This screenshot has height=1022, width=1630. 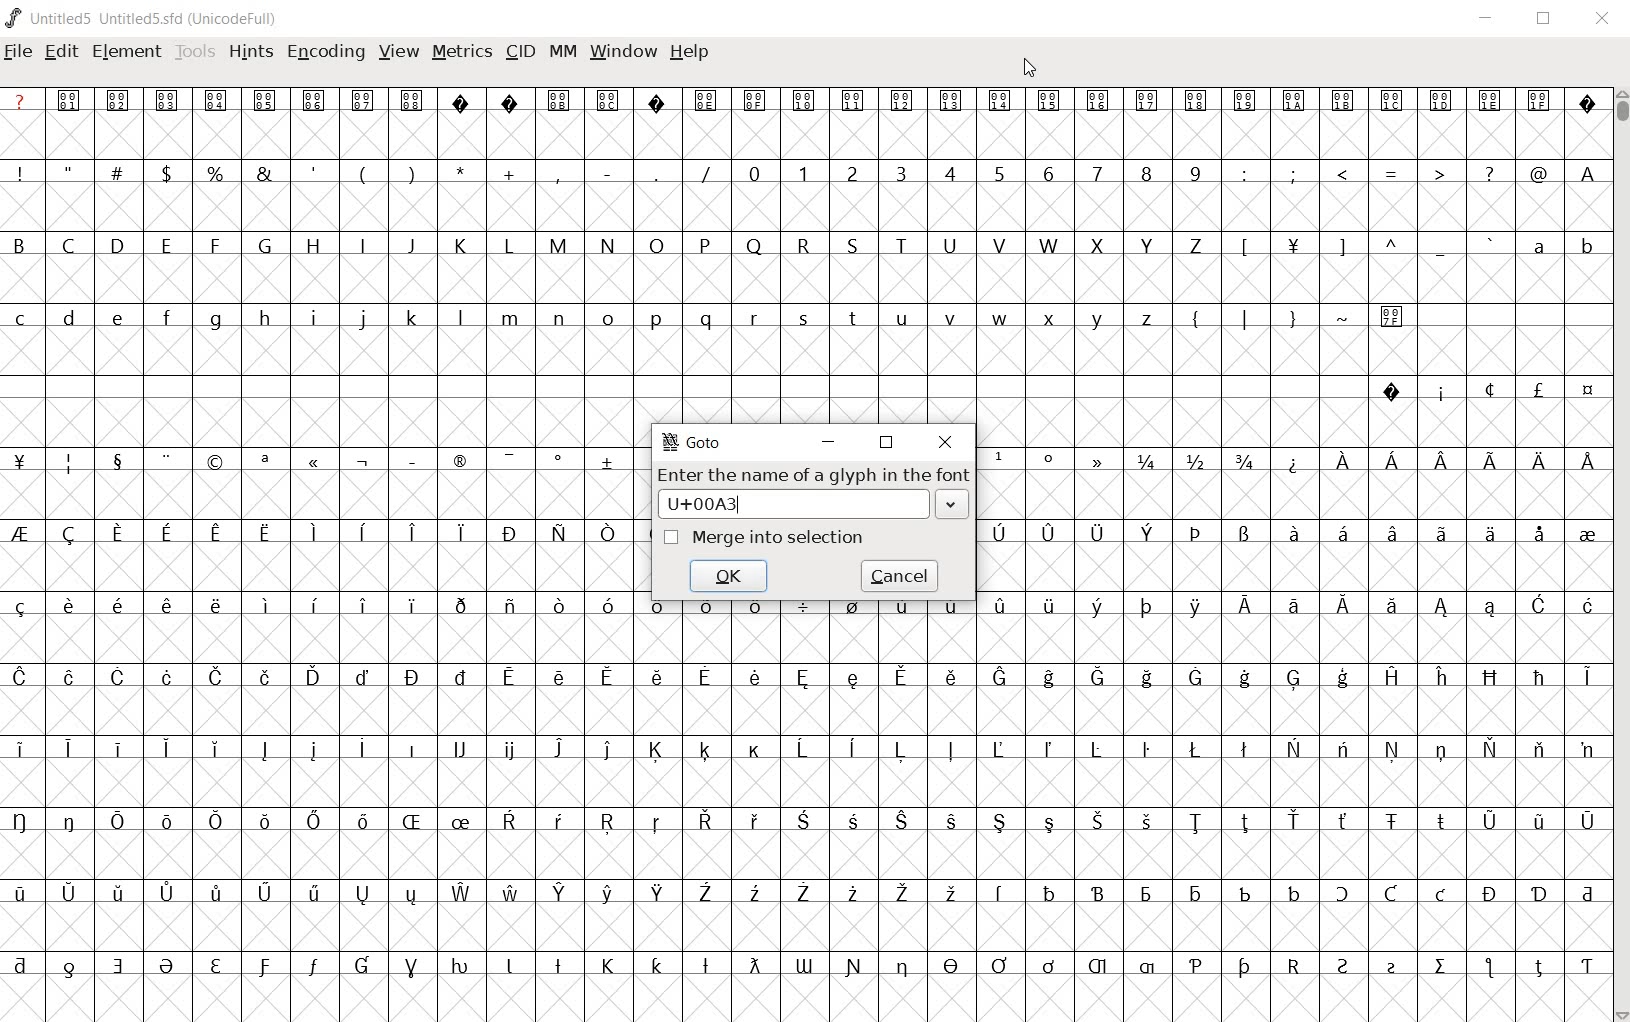 What do you see at coordinates (1393, 611) in the screenshot?
I see `Symbol` at bounding box center [1393, 611].